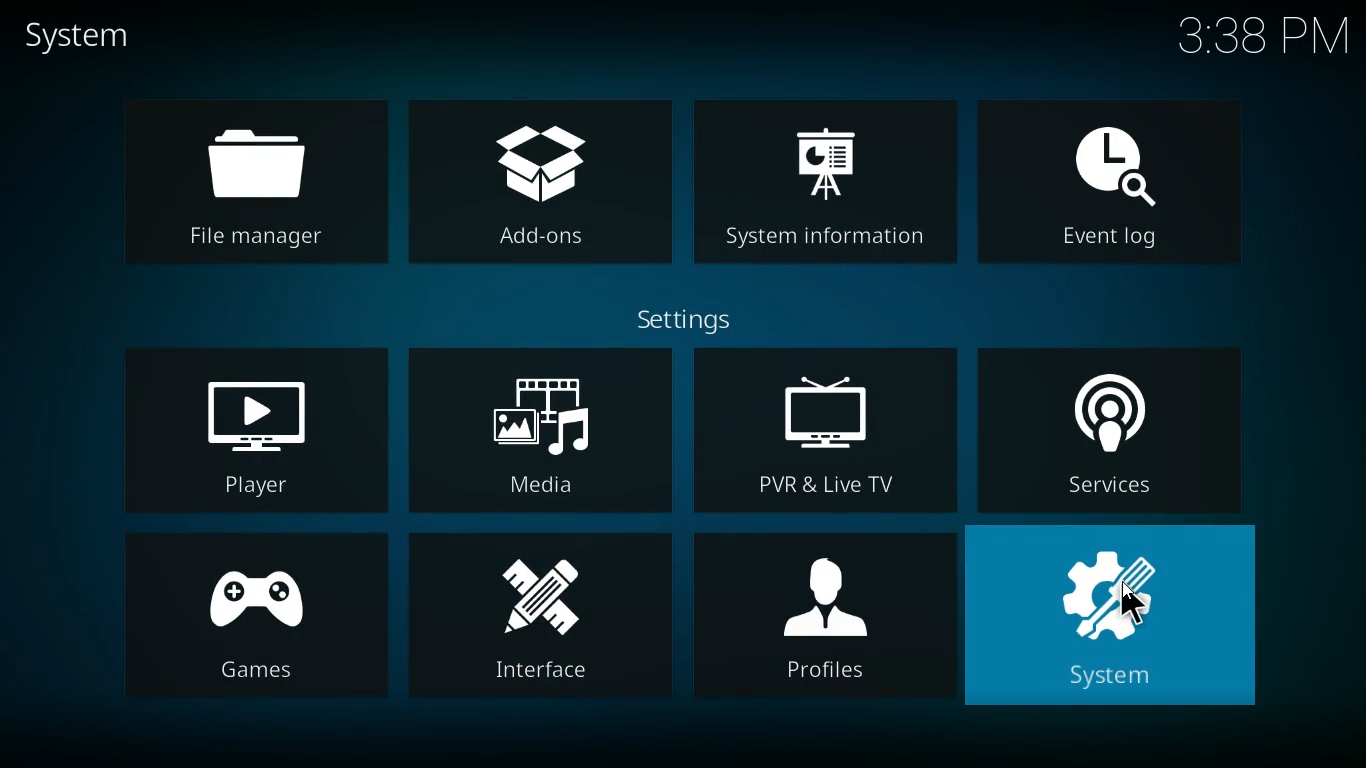 This screenshot has width=1366, height=768. Describe the element at coordinates (248, 623) in the screenshot. I see `games` at that location.